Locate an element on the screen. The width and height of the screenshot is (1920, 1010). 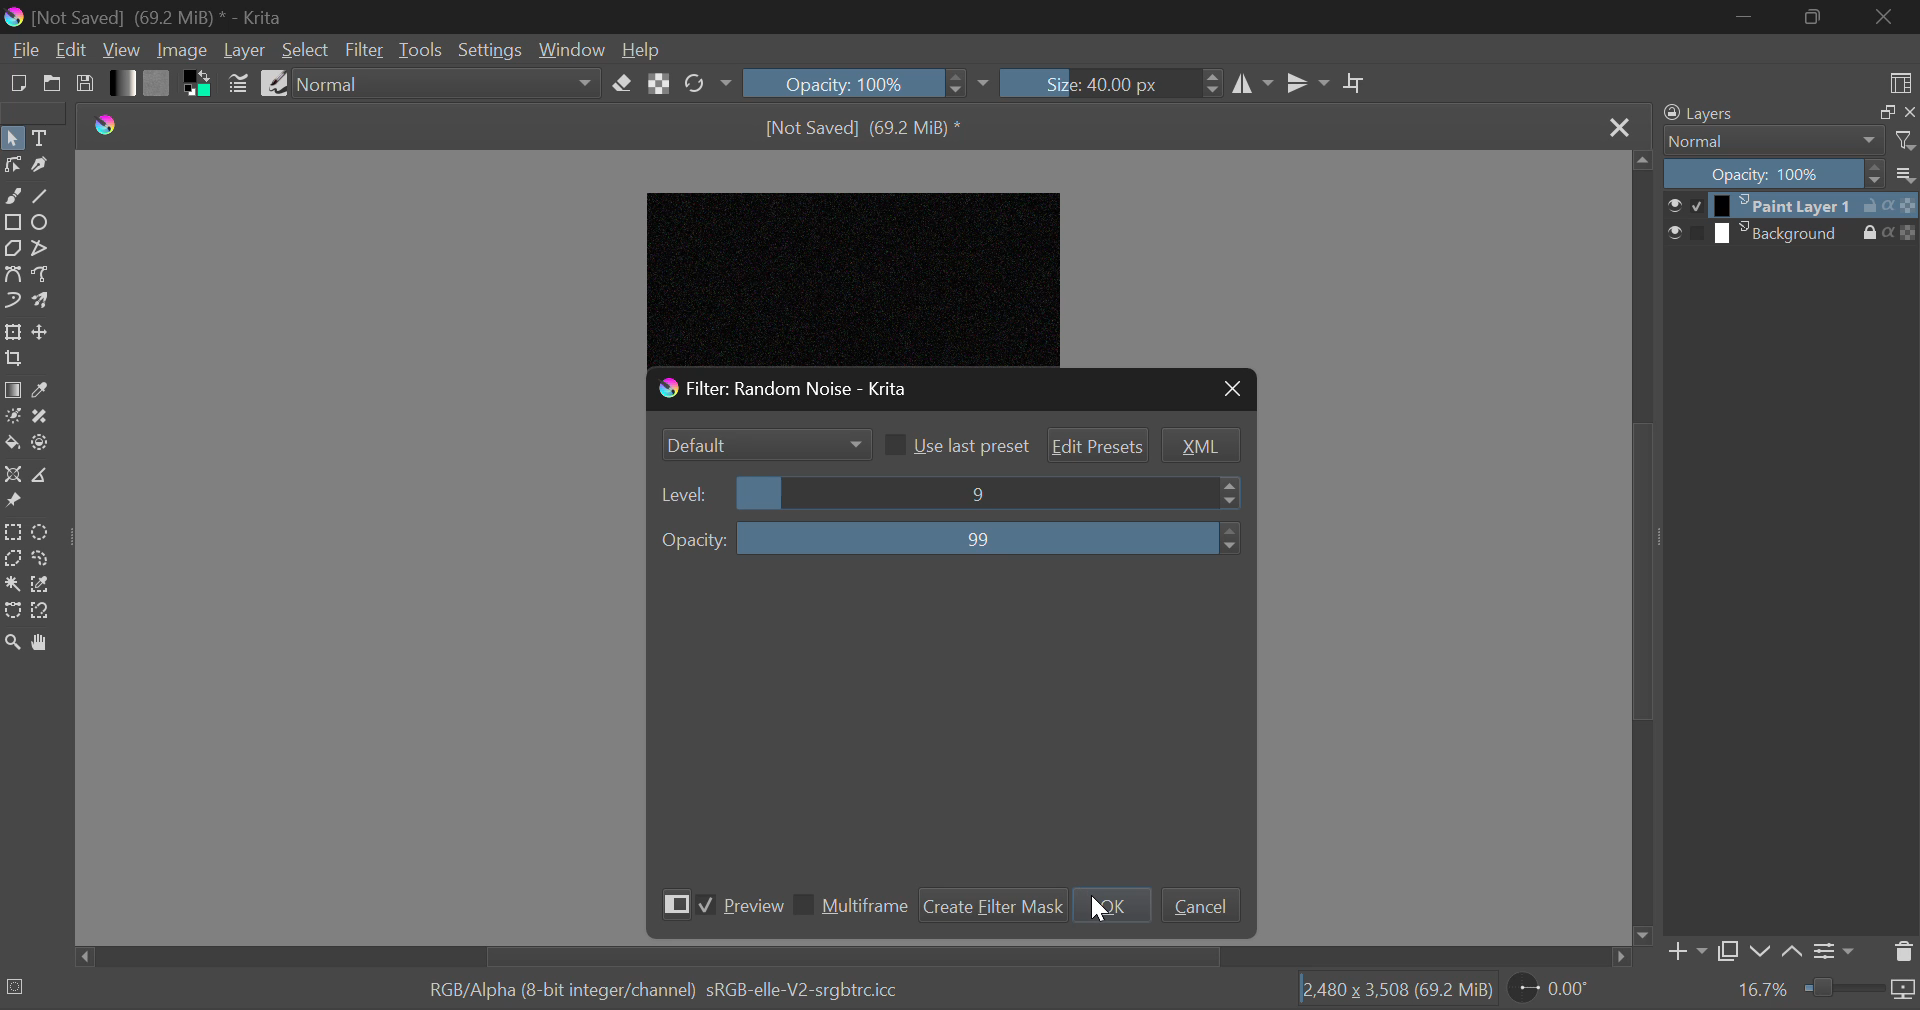
Eraser is located at coordinates (622, 85).